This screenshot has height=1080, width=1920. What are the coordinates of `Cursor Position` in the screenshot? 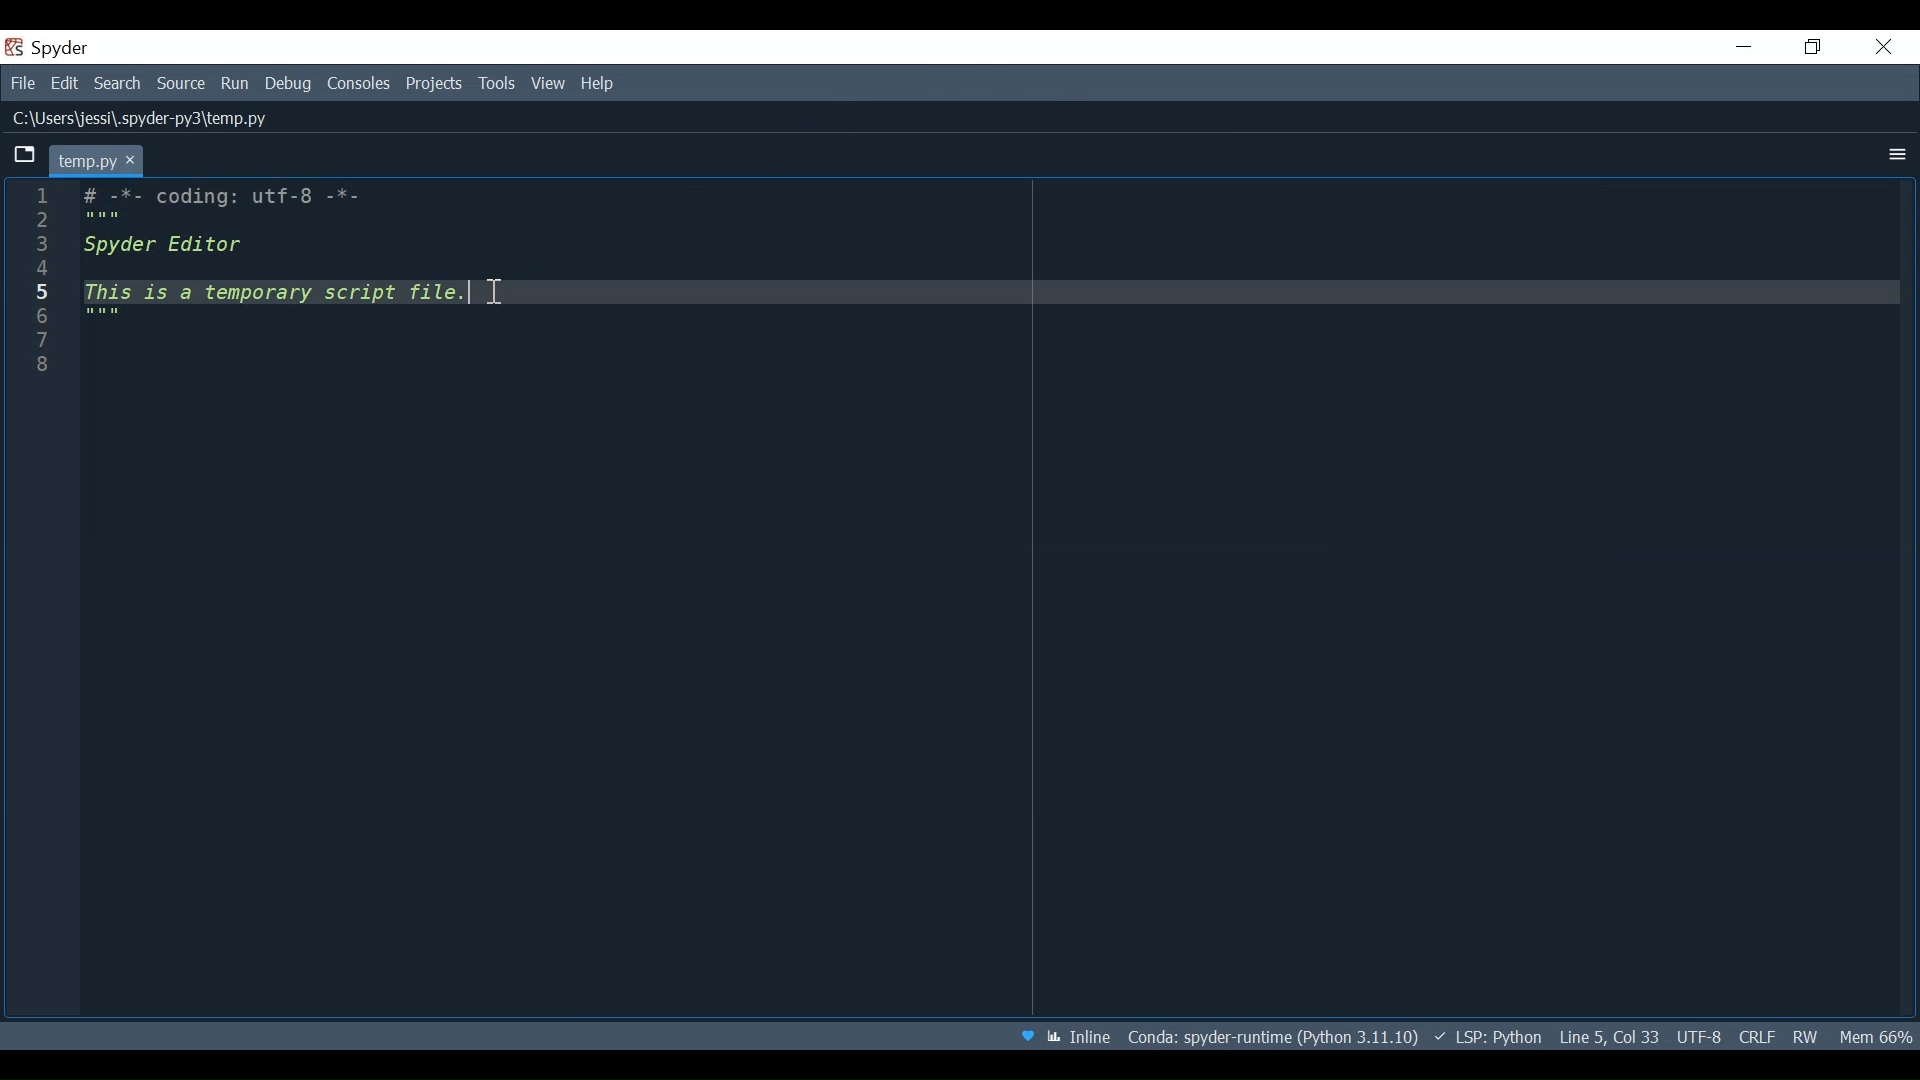 It's located at (1609, 1036).